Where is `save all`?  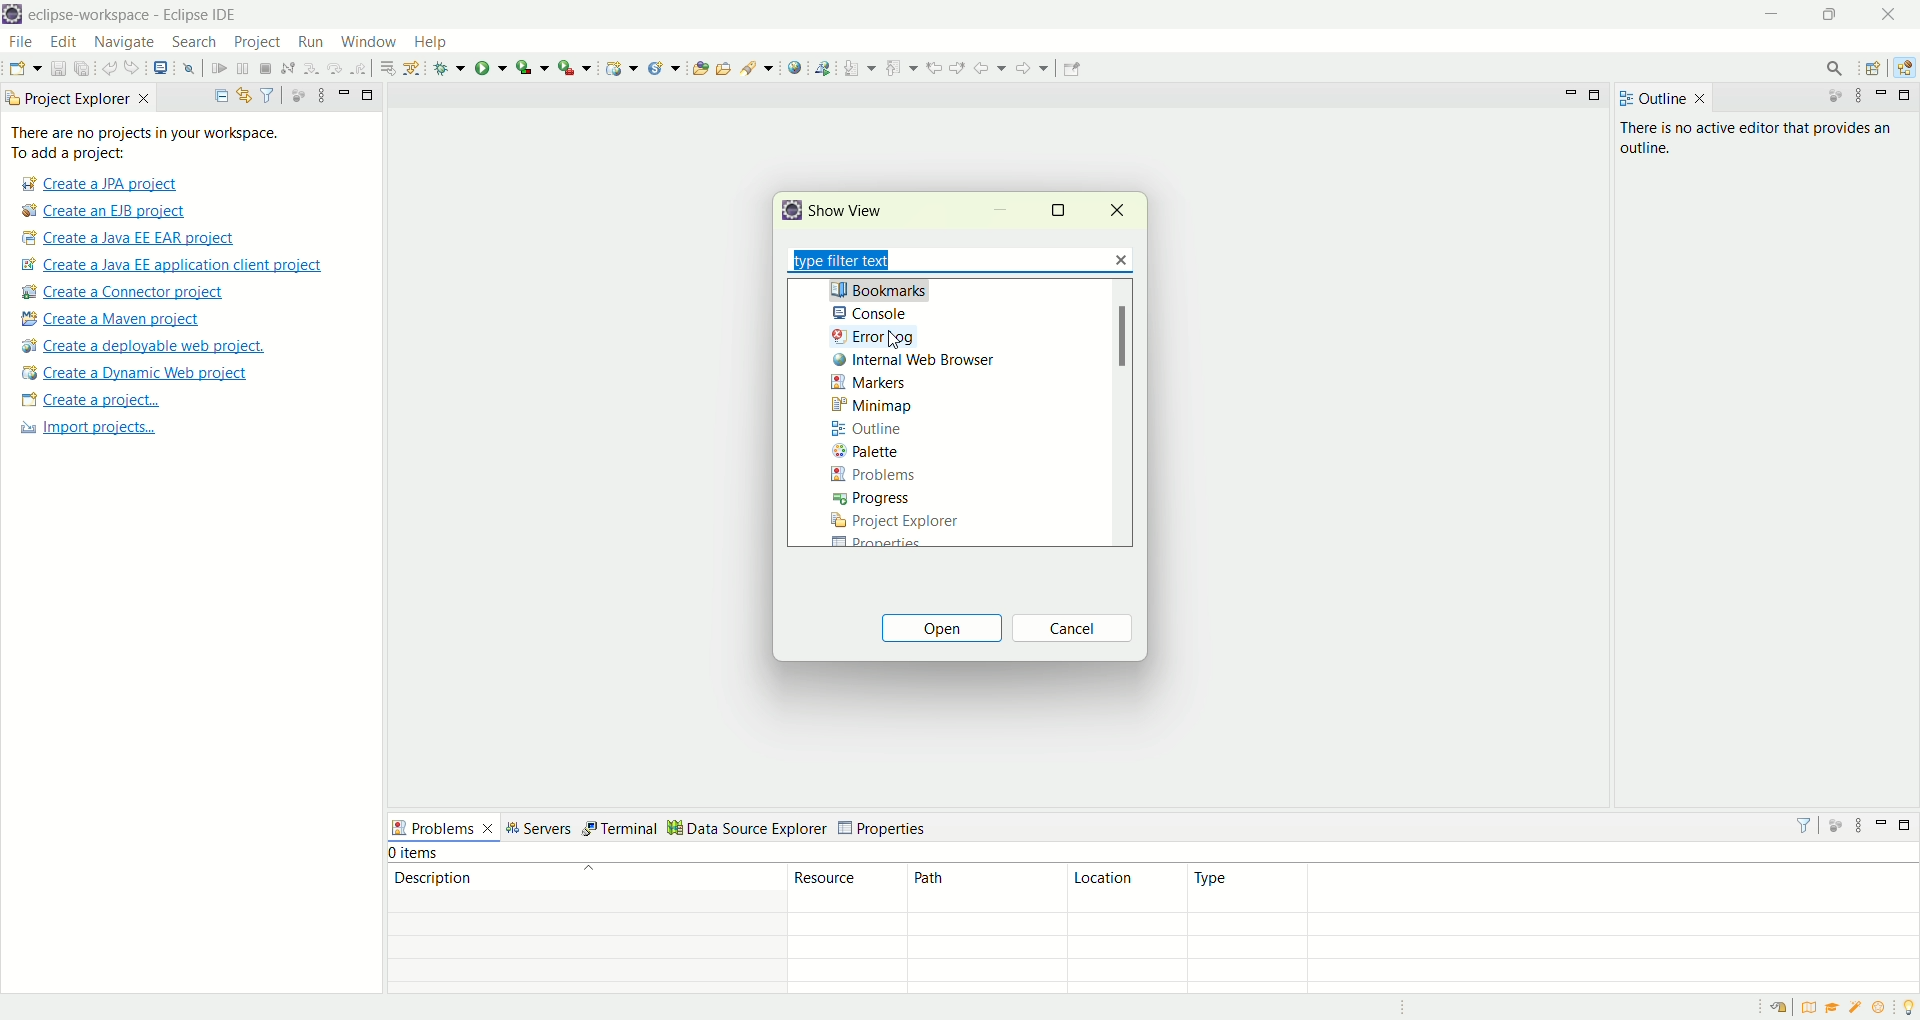
save all is located at coordinates (82, 68).